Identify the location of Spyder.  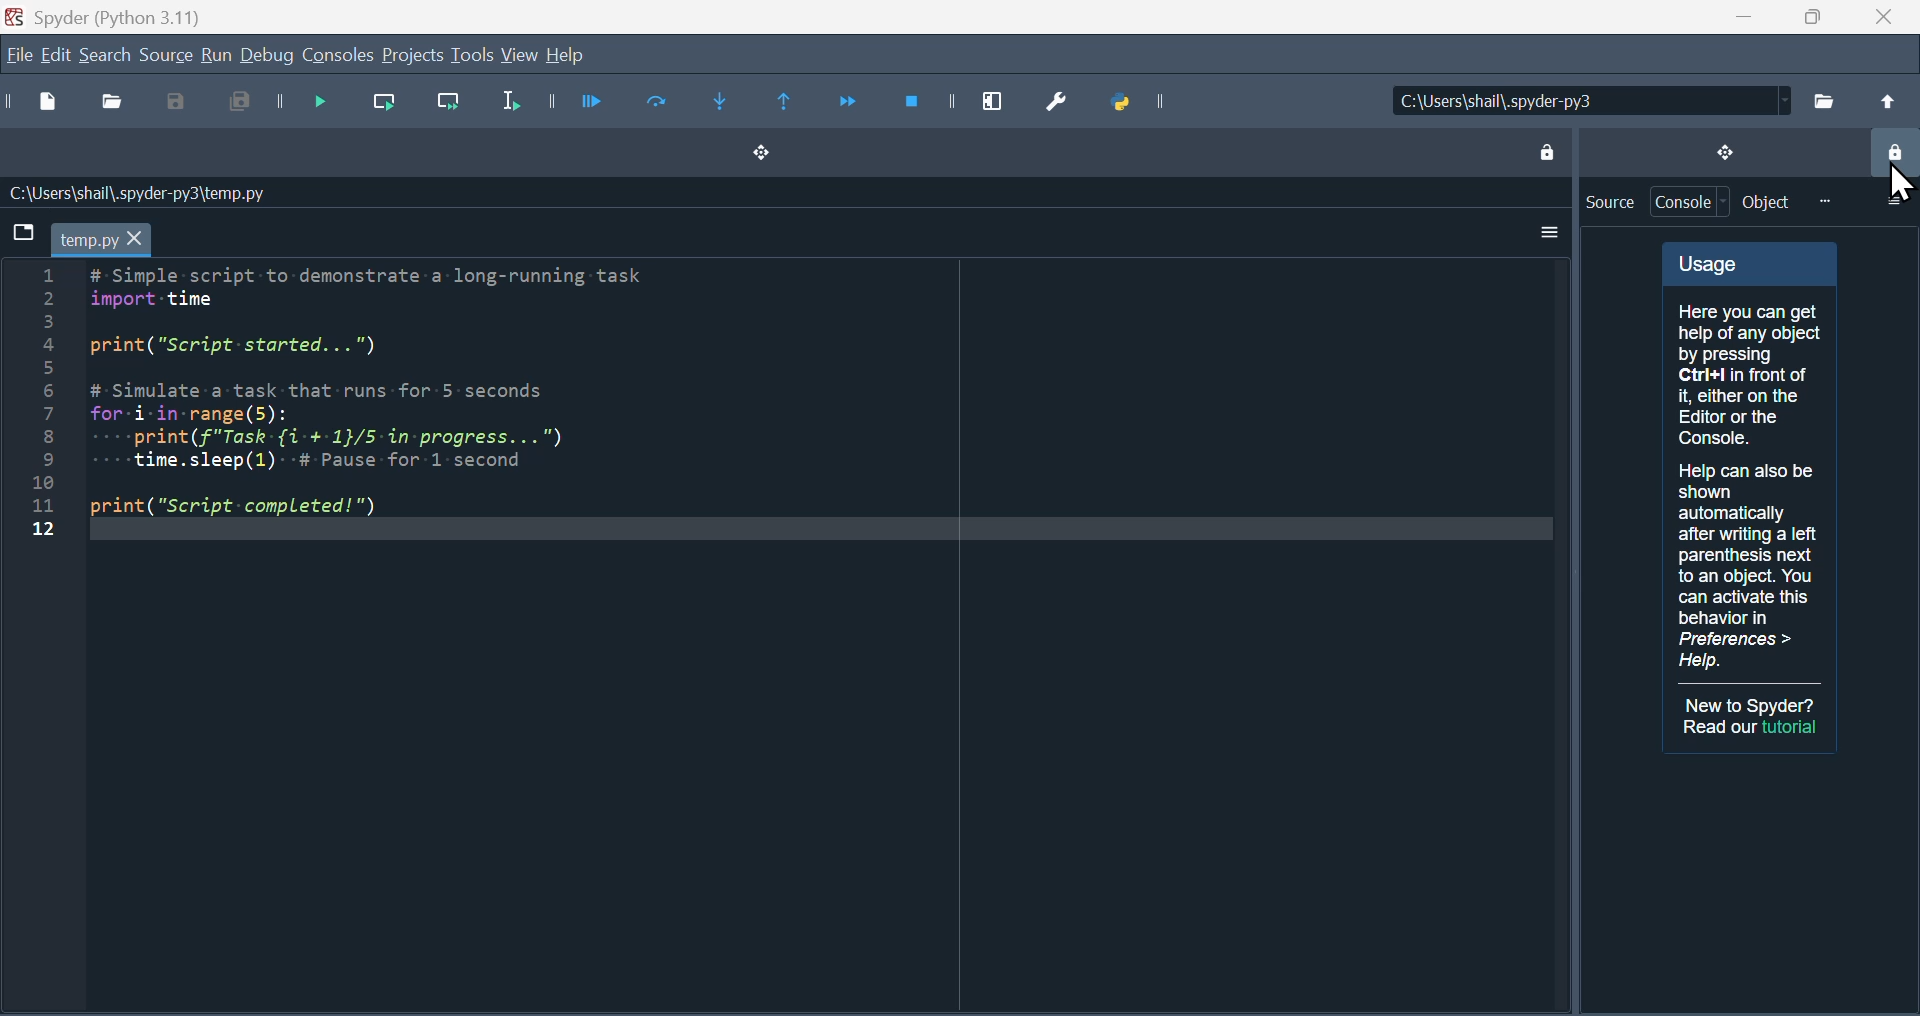
(121, 15).